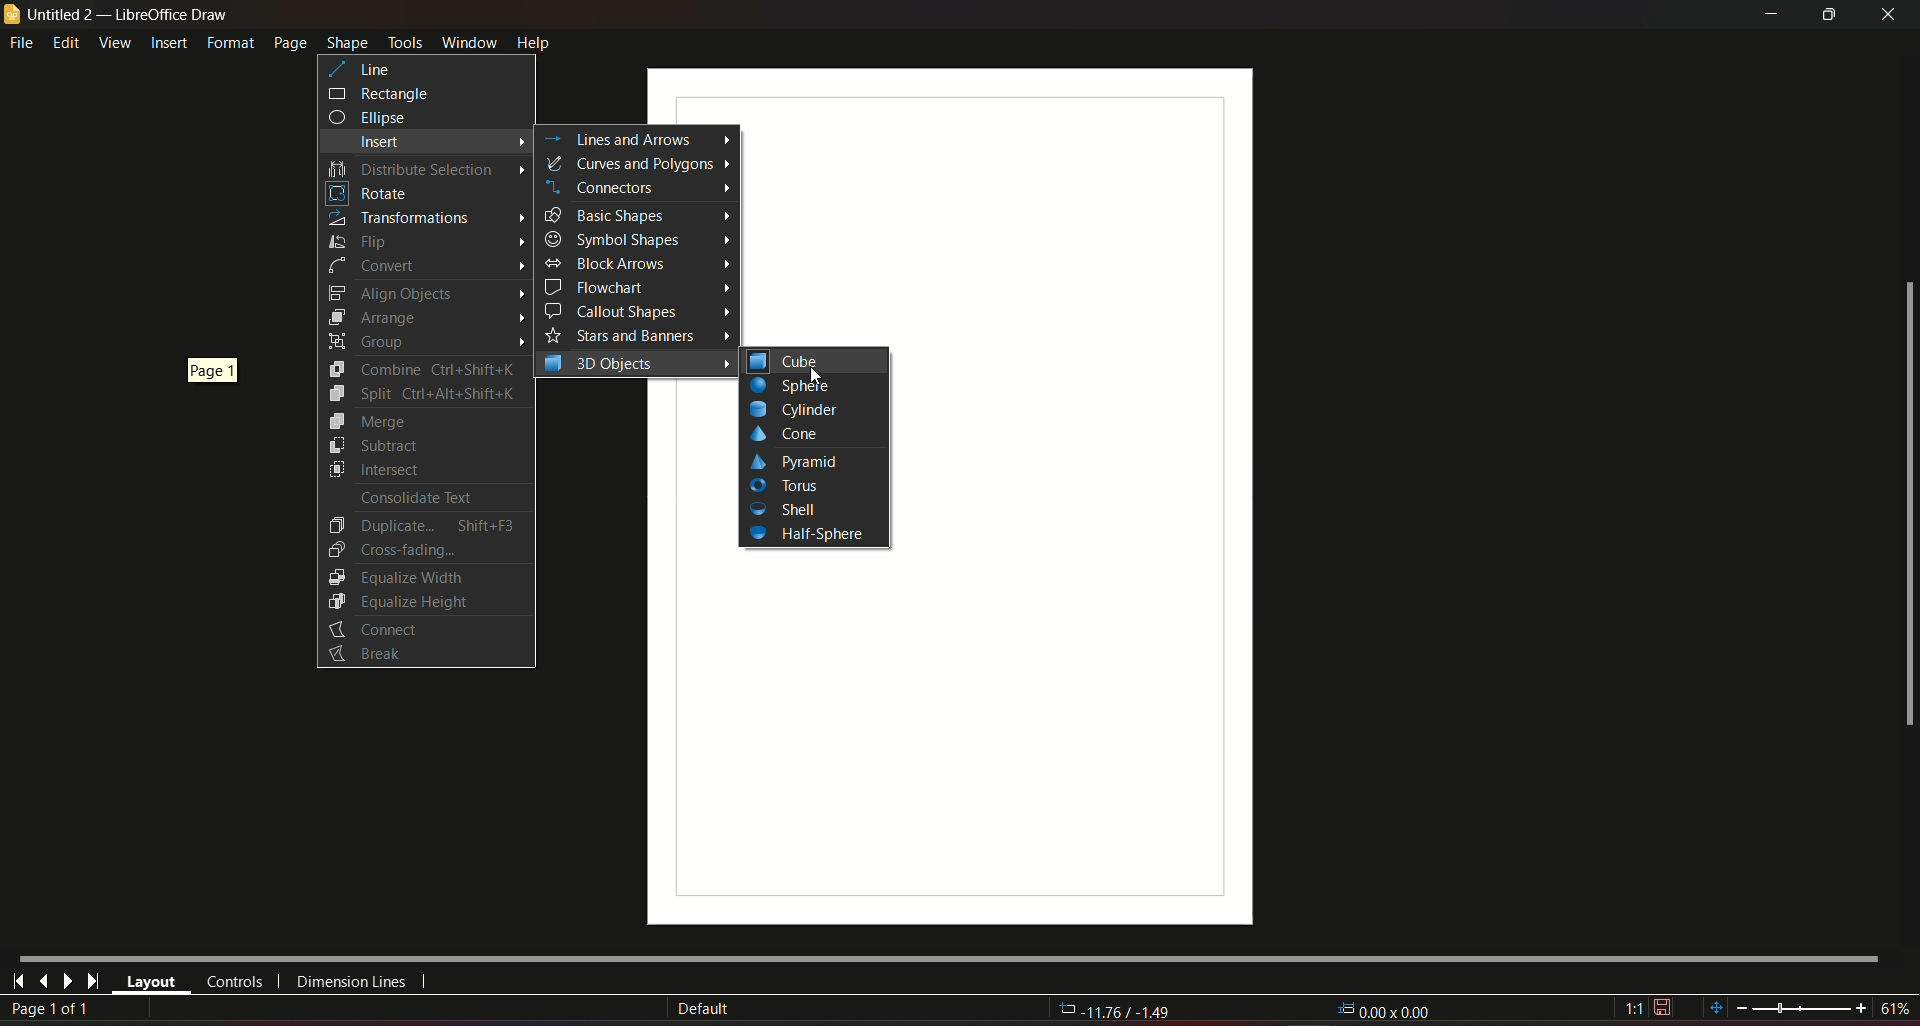  What do you see at coordinates (521, 143) in the screenshot?
I see `Arrow` at bounding box center [521, 143].